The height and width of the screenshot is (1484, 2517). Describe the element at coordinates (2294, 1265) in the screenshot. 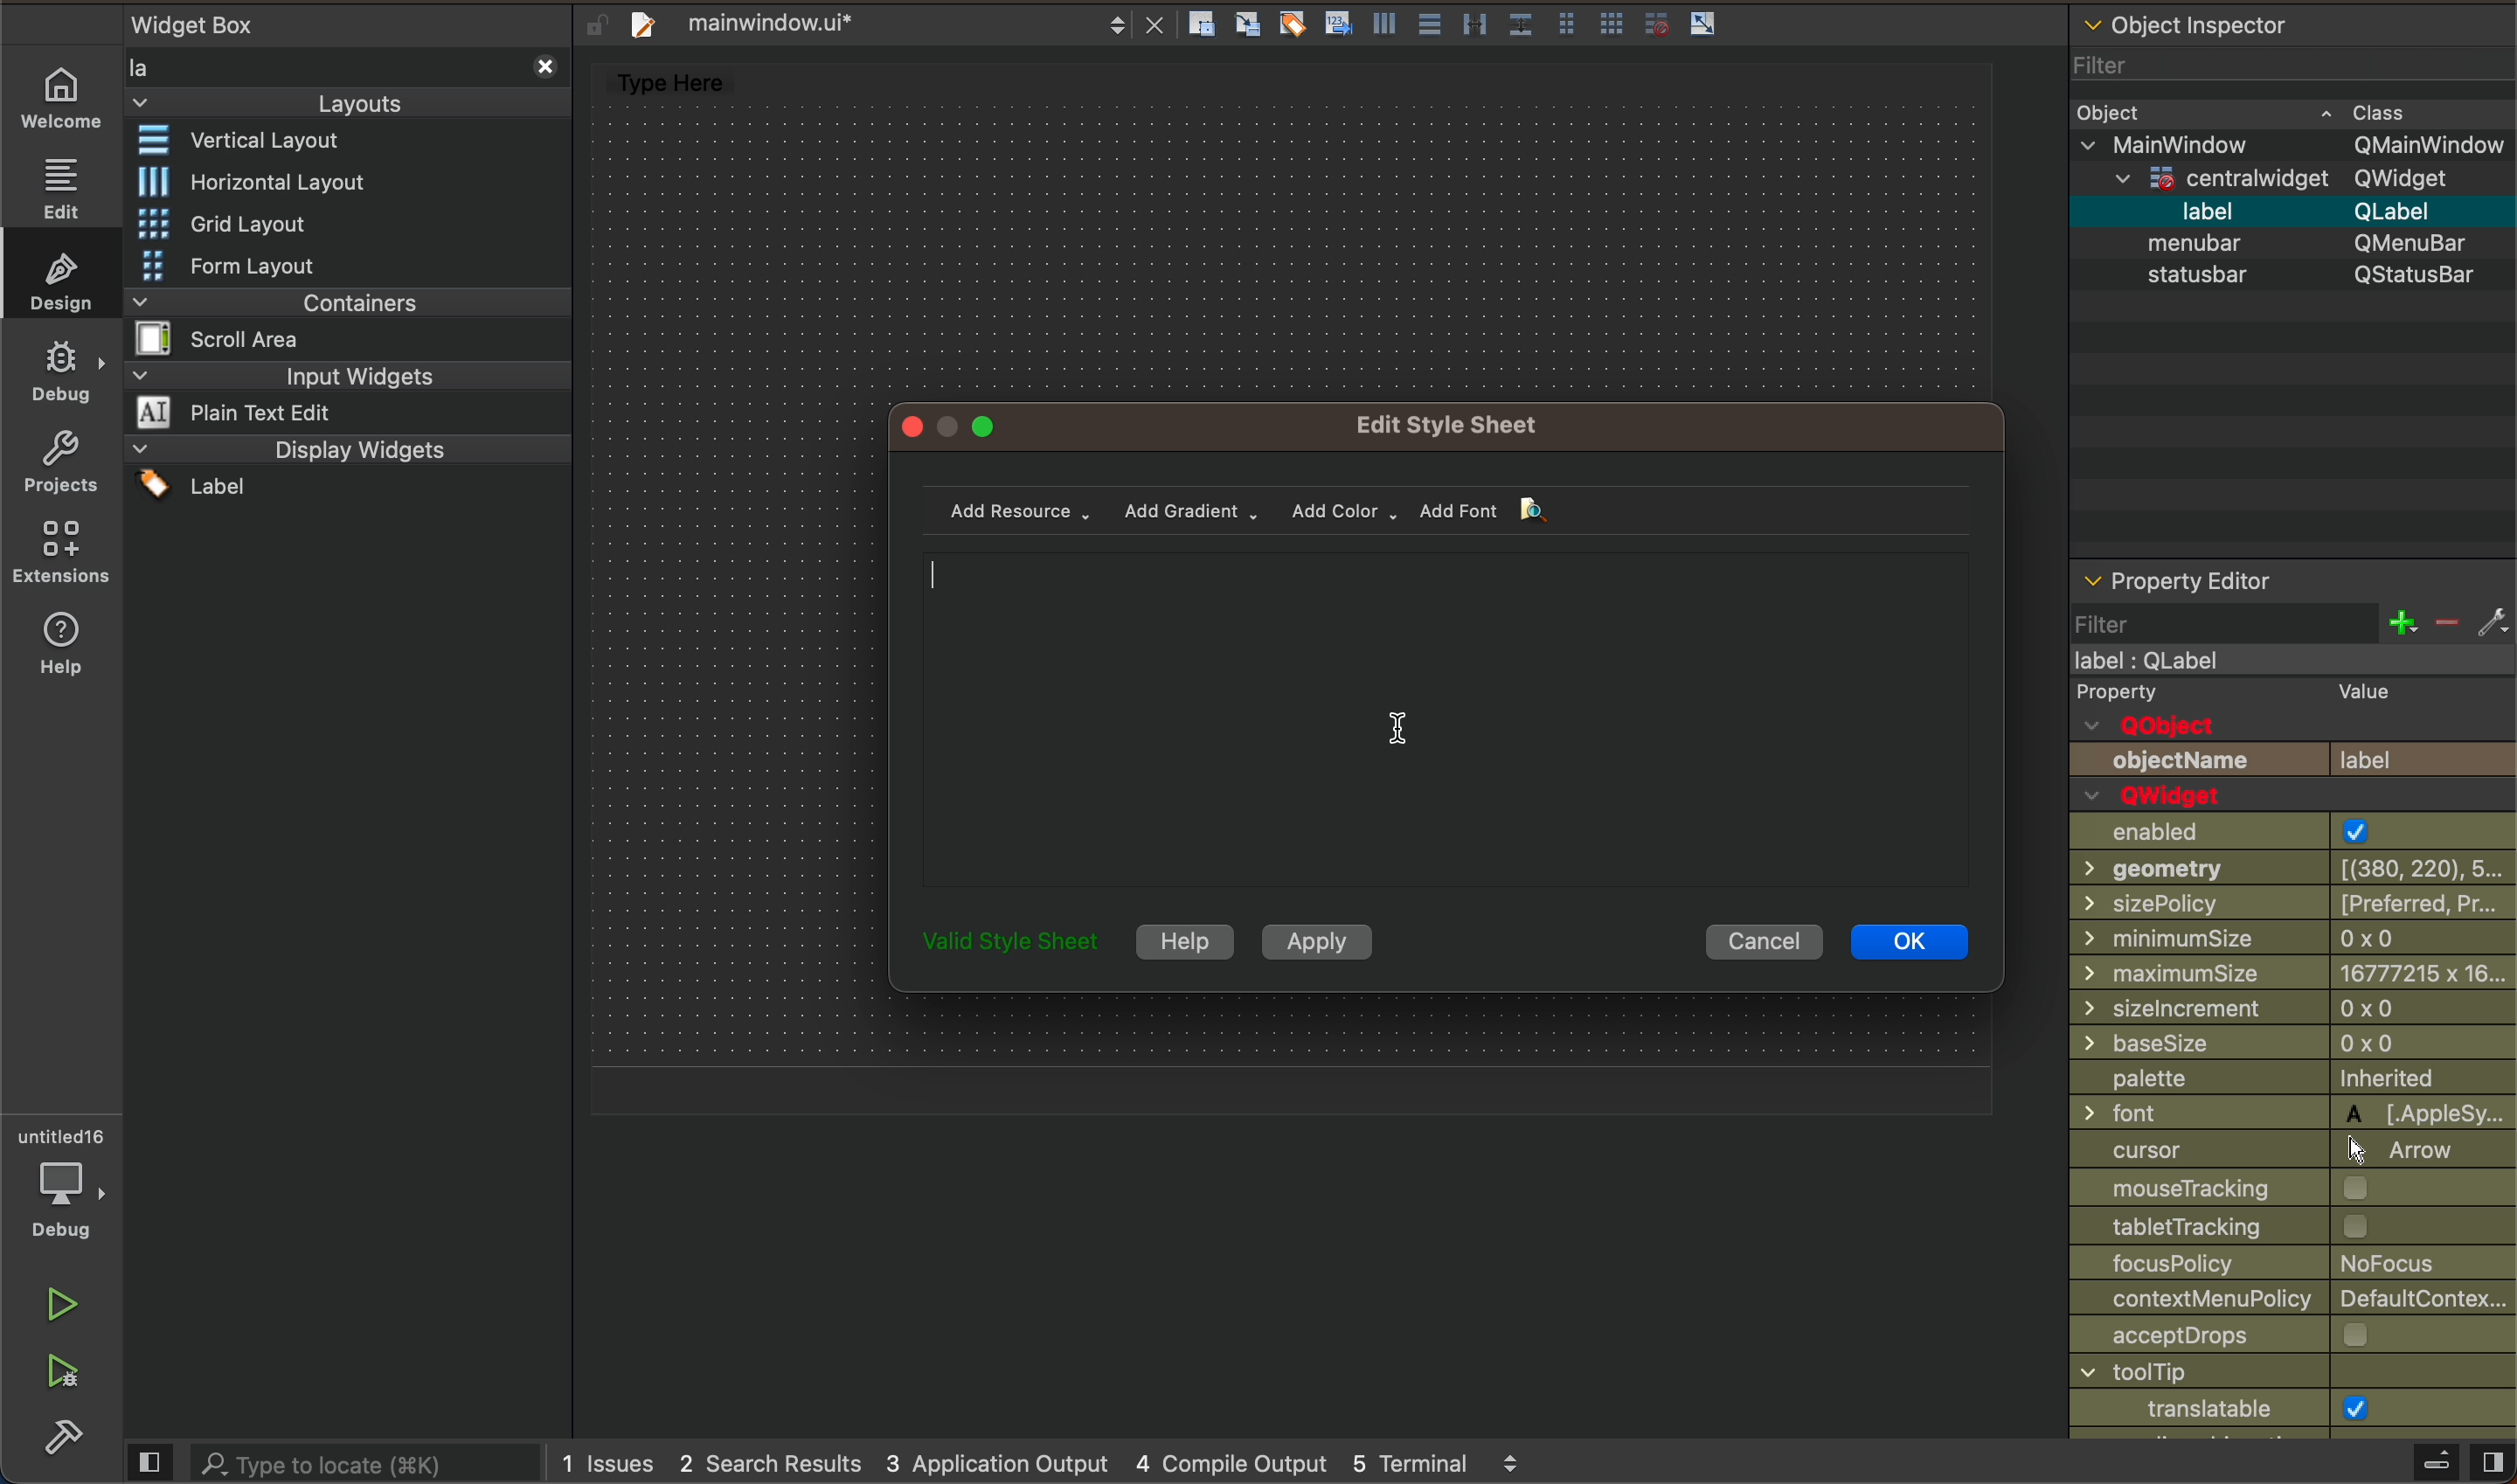

I see `focus policy` at that location.